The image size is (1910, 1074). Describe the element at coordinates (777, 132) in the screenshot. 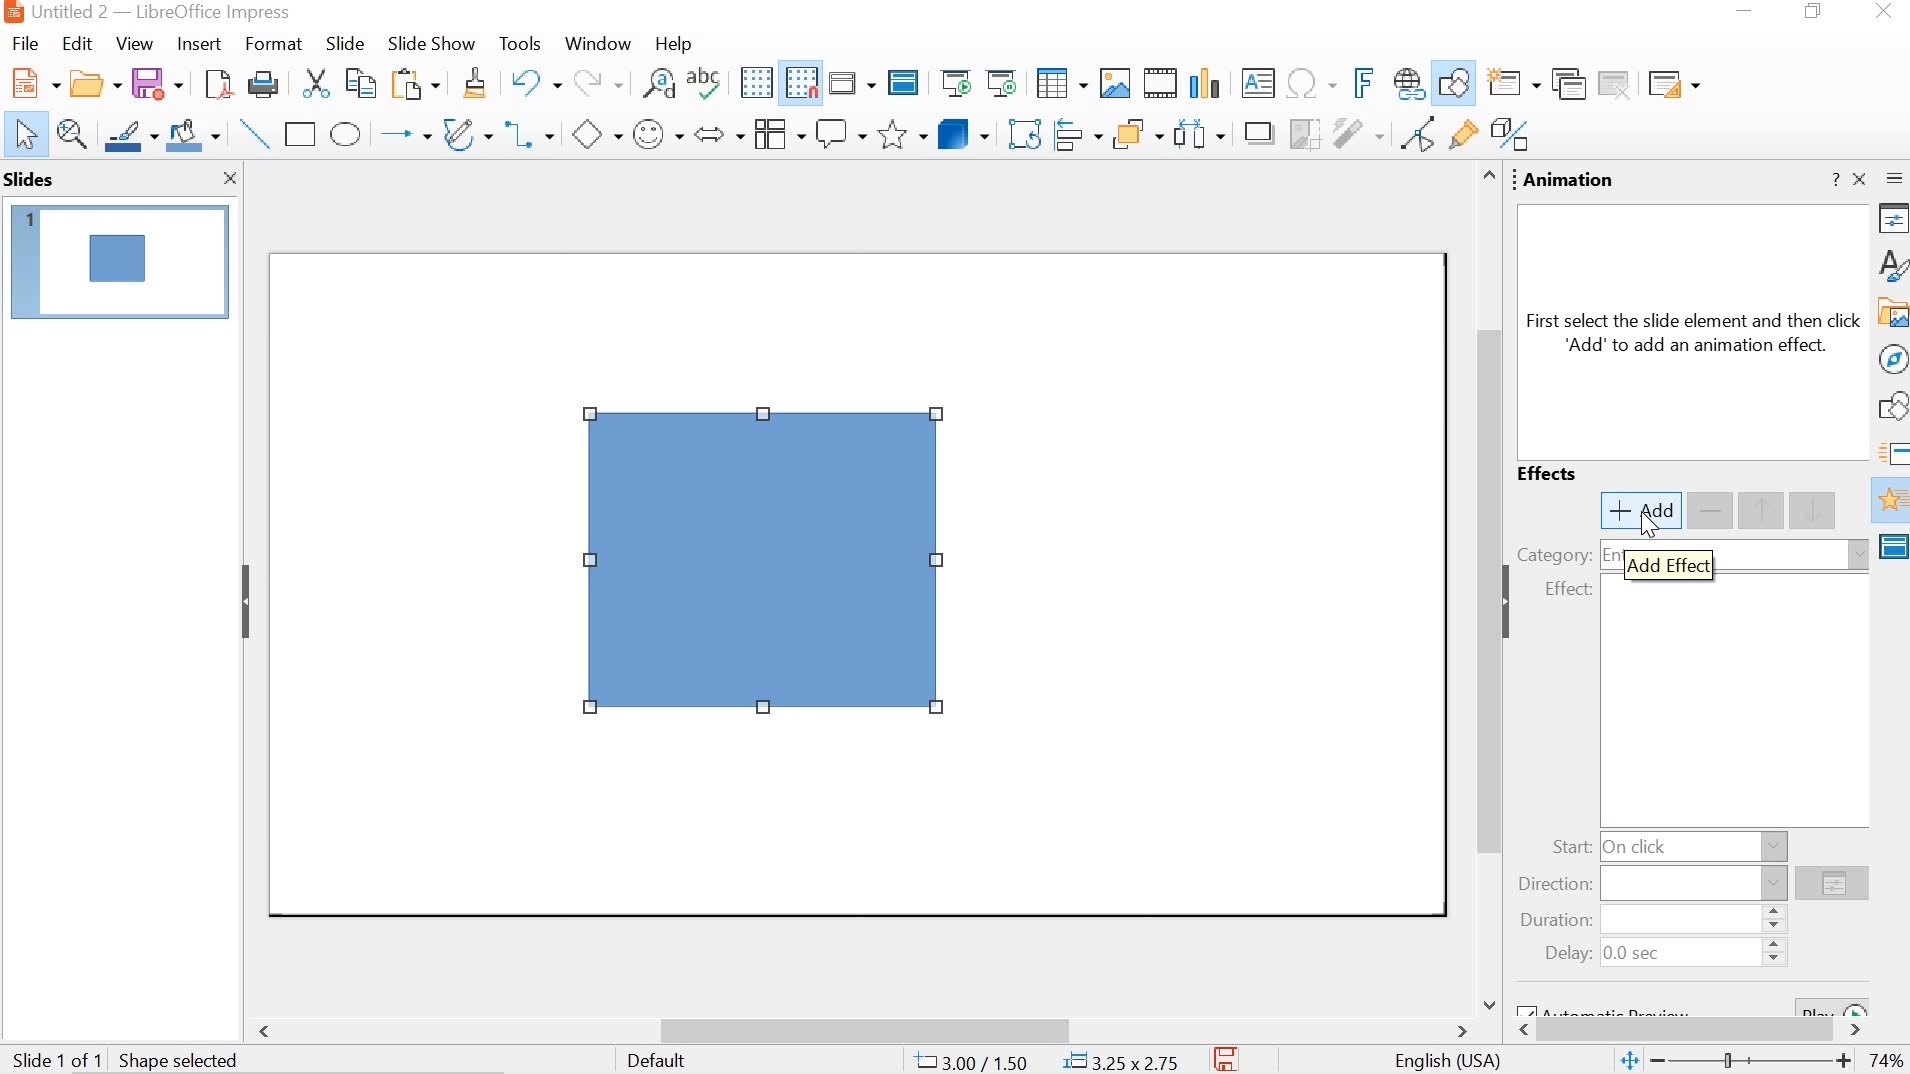

I see `` at that location.